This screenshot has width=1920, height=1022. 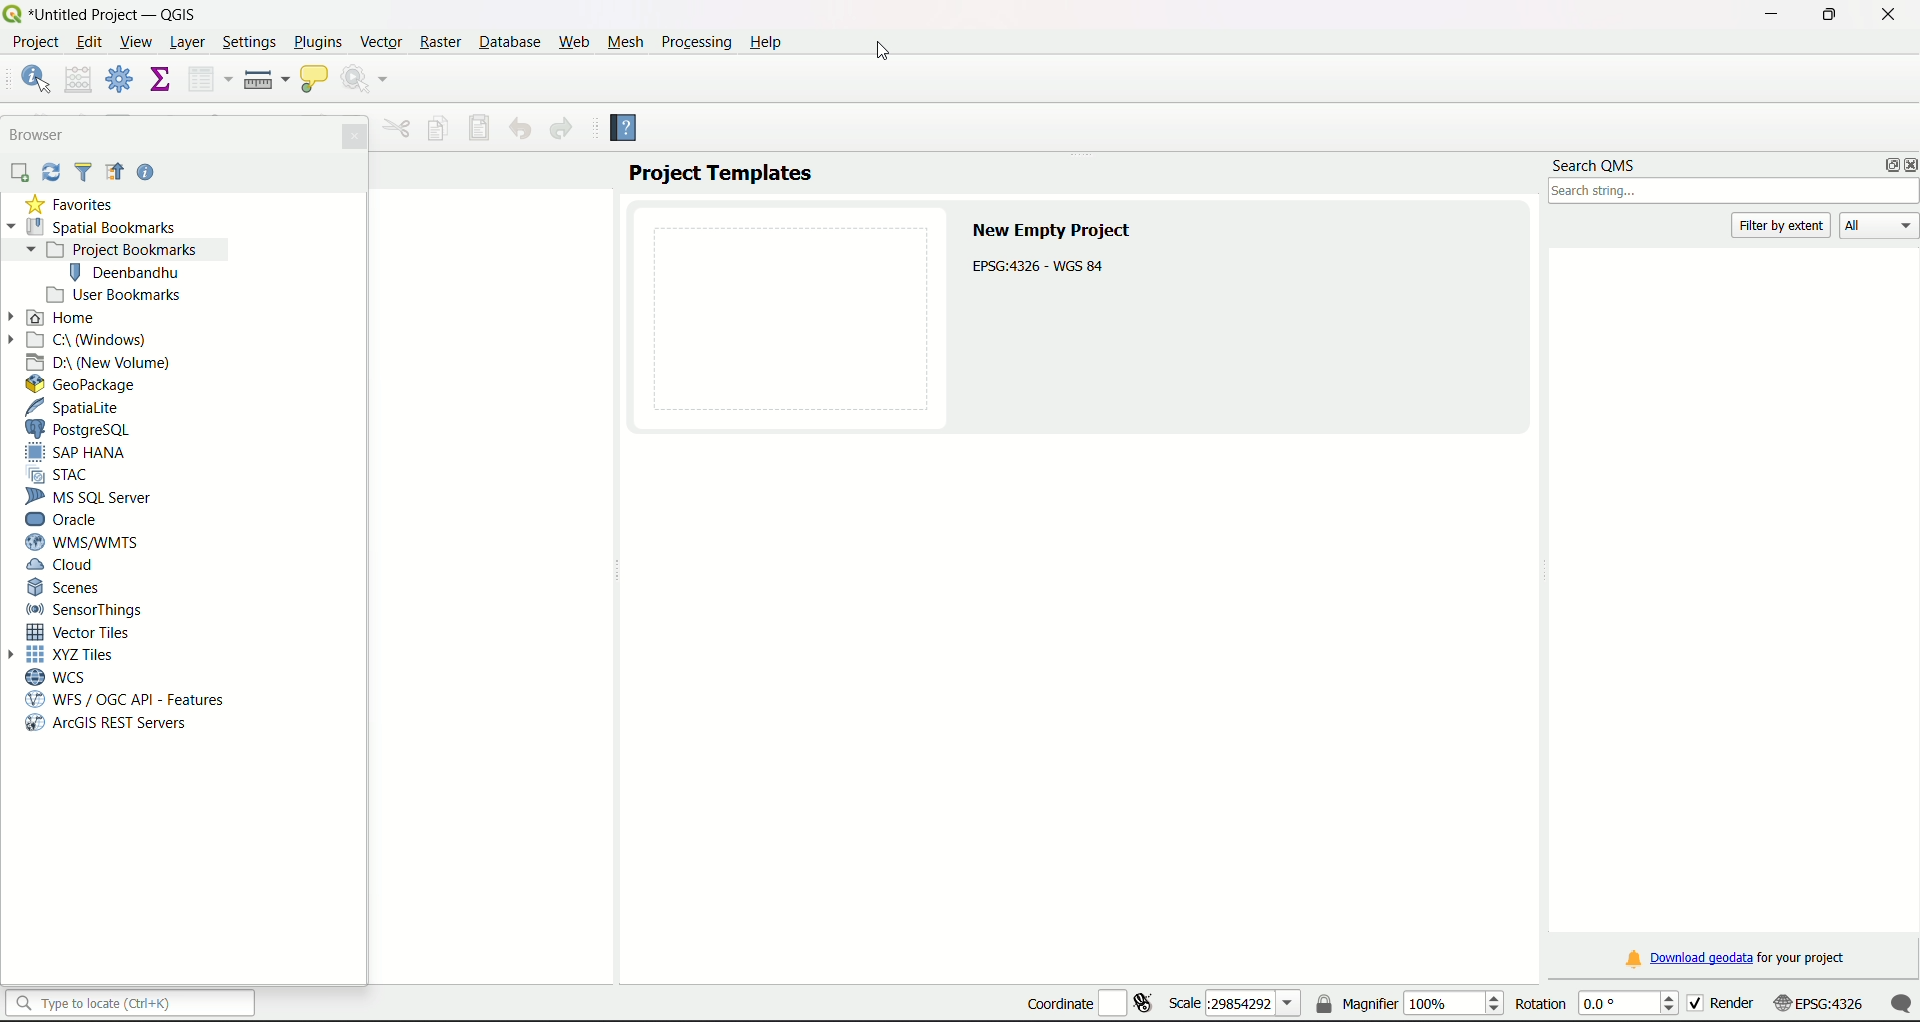 I want to click on Home, so click(x=66, y=314).